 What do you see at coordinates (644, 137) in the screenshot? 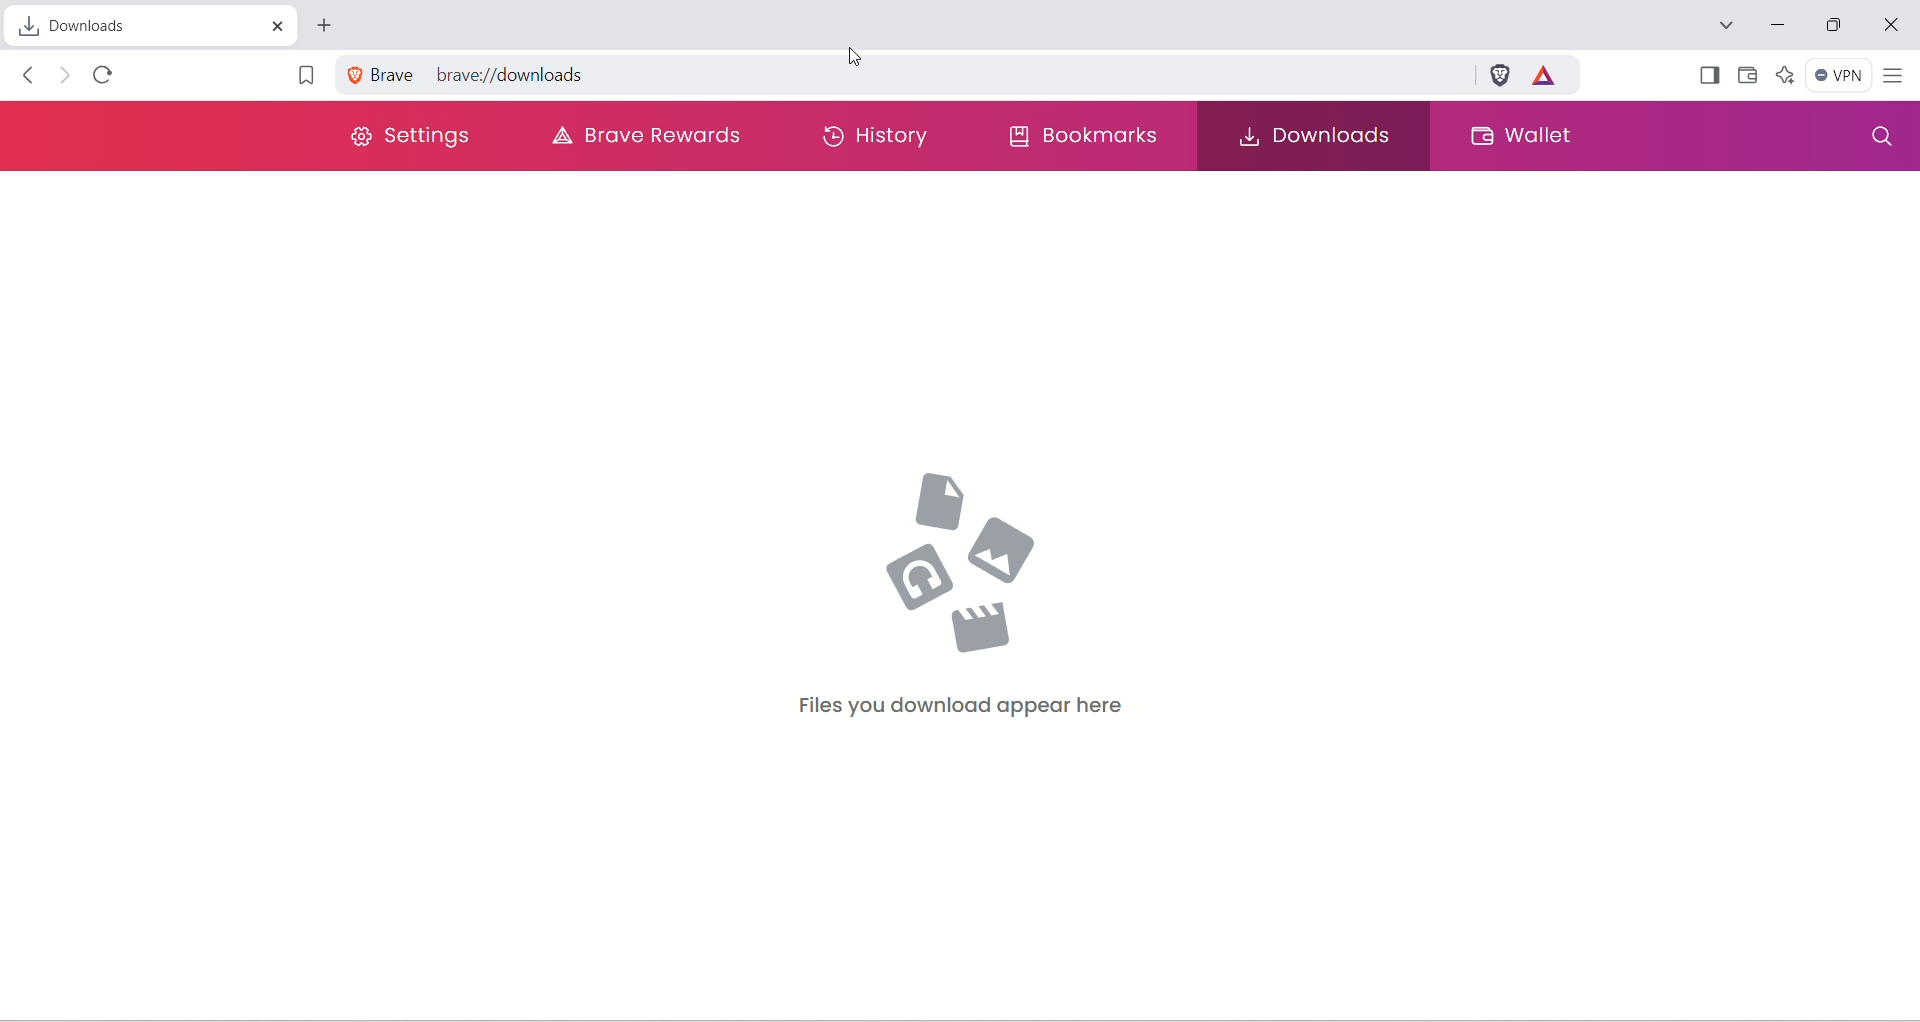
I see `brave rewards` at bounding box center [644, 137].